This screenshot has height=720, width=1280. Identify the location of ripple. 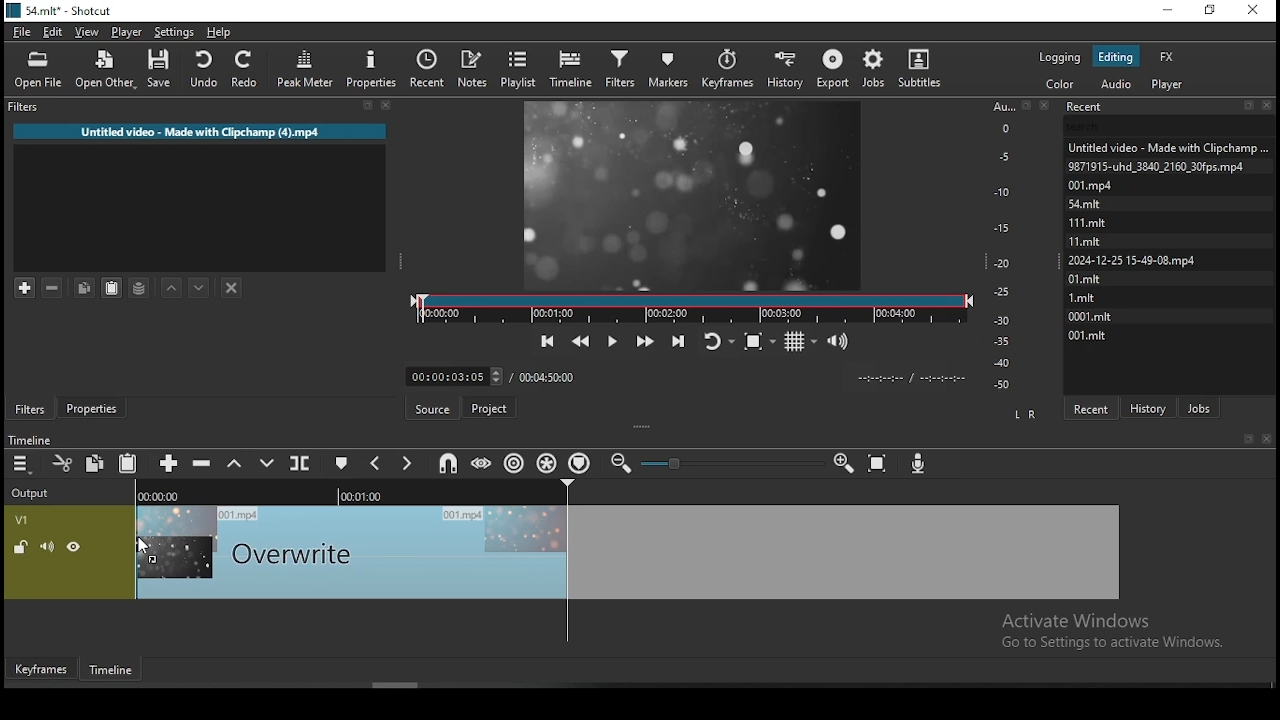
(515, 462).